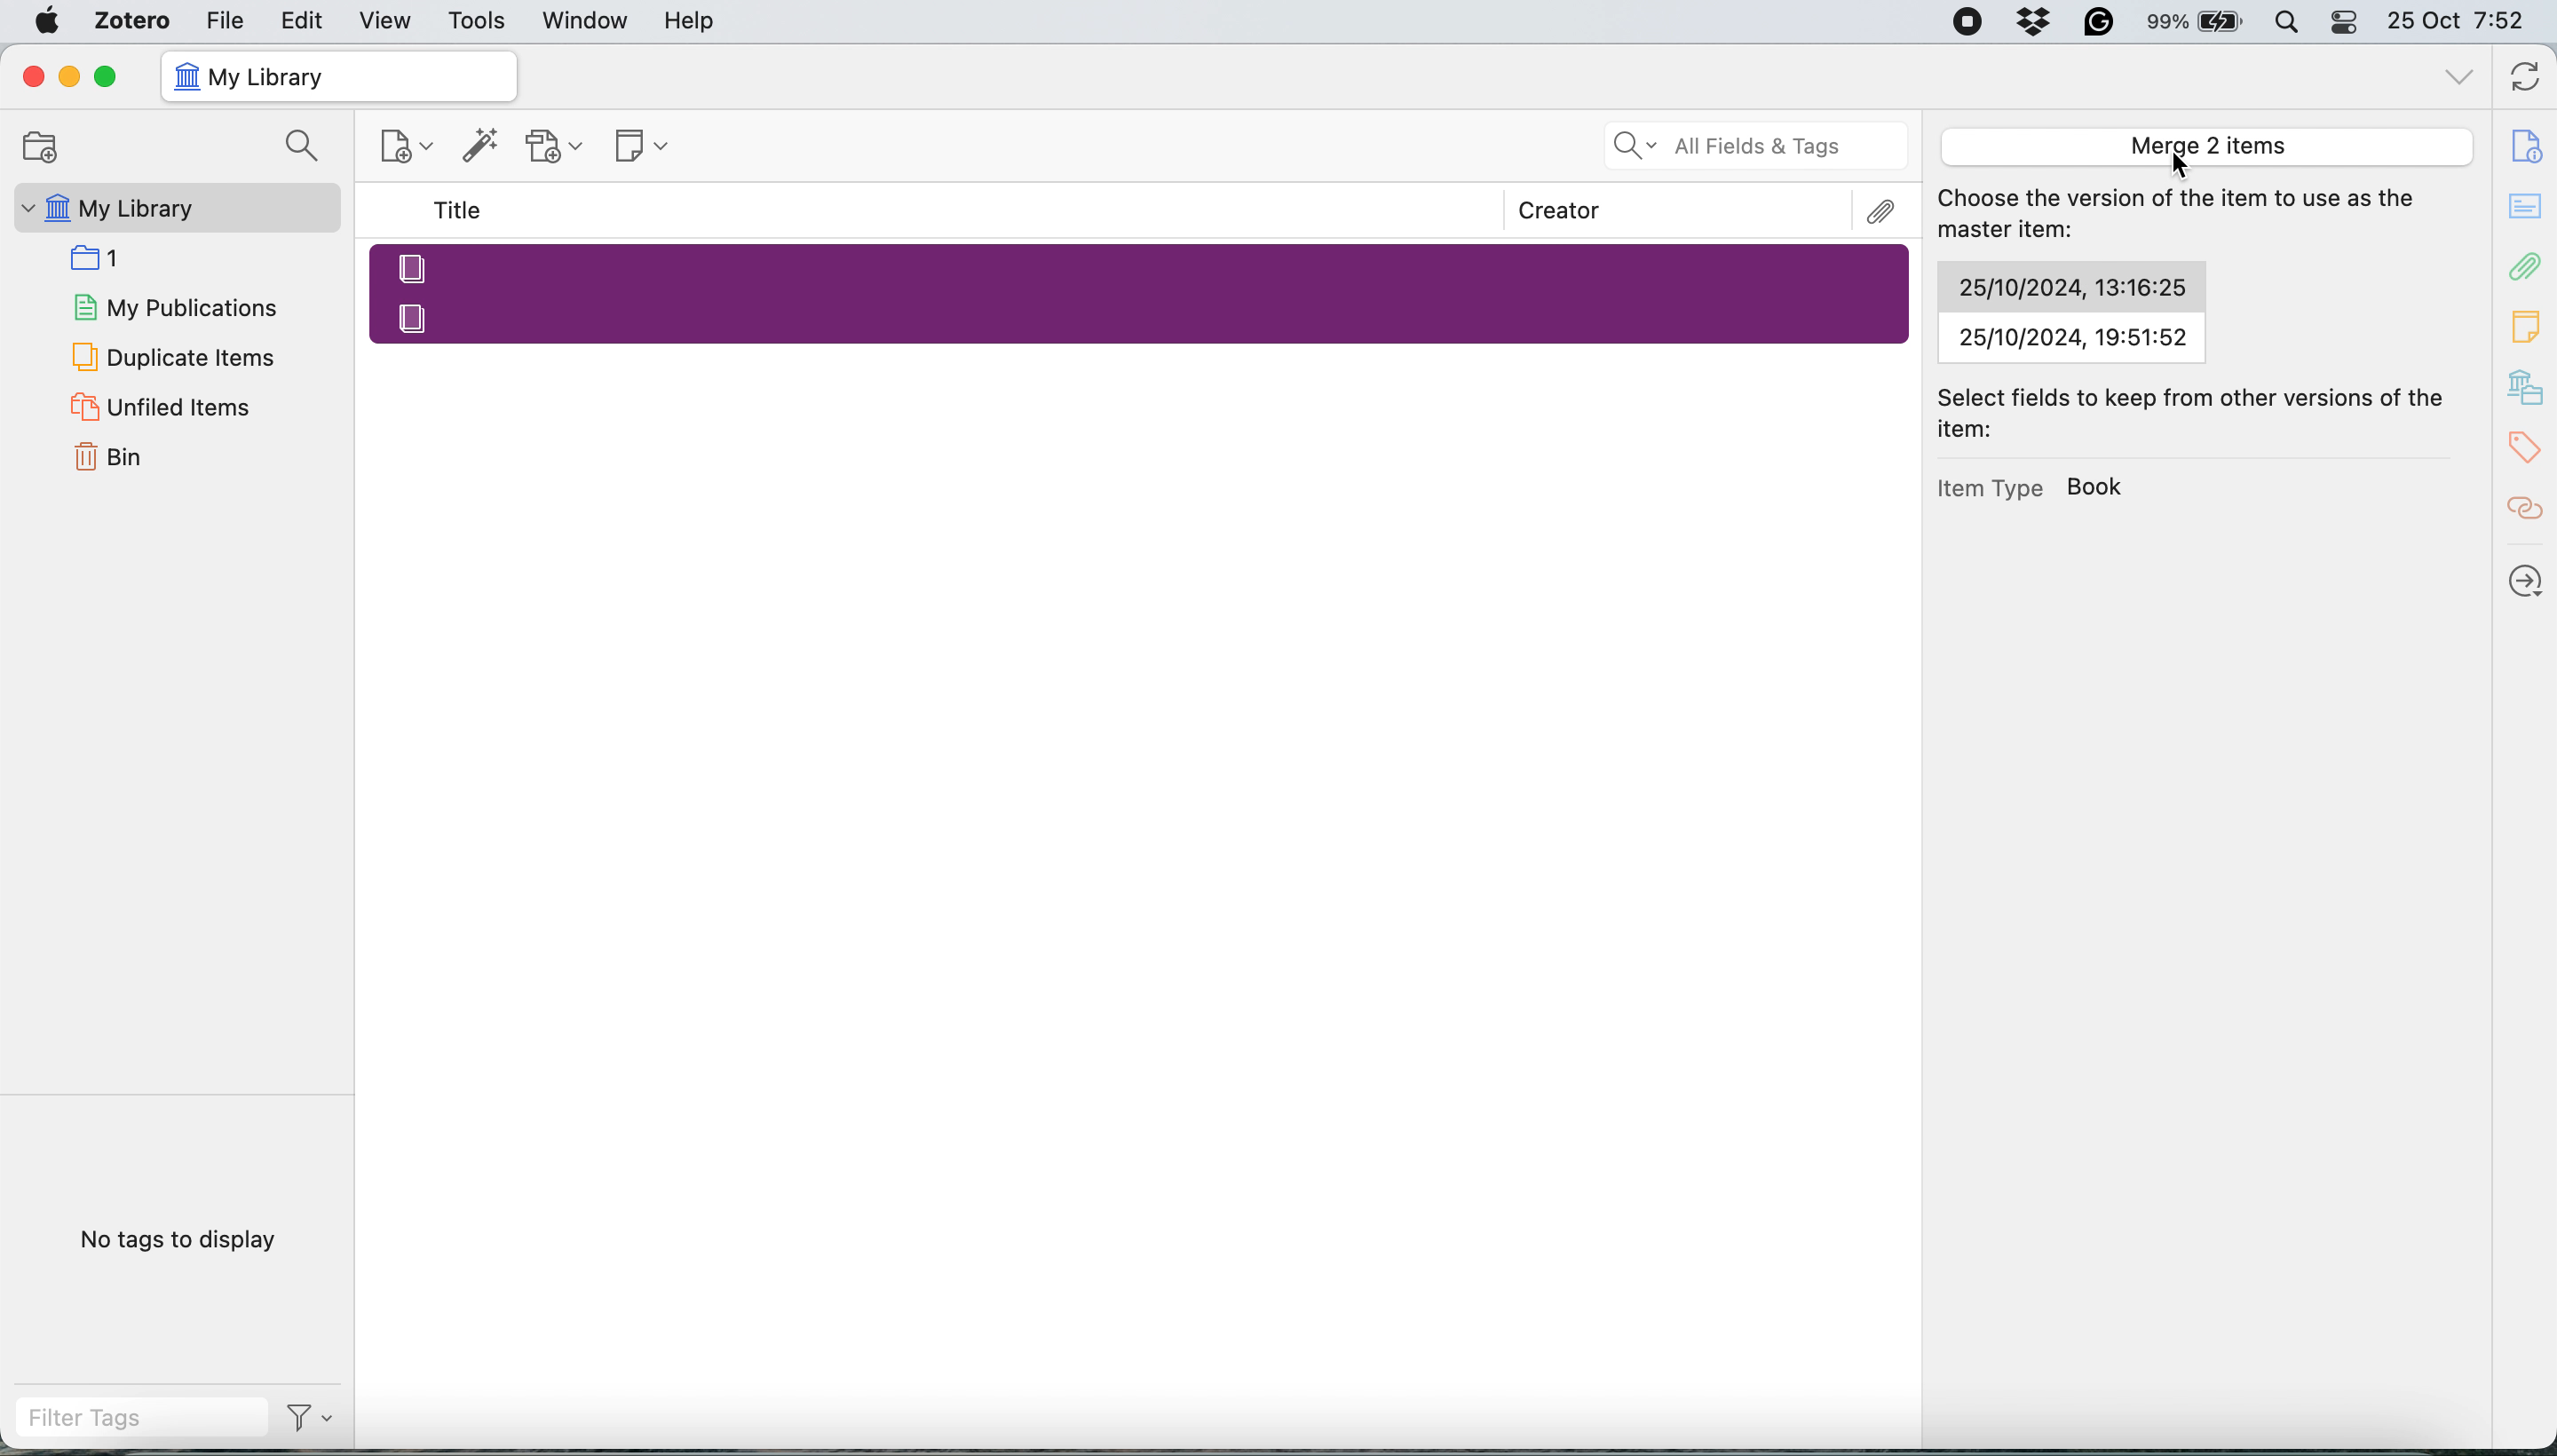 This screenshot has height=1456, width=2557. I want to click on View, so click(388, 21).